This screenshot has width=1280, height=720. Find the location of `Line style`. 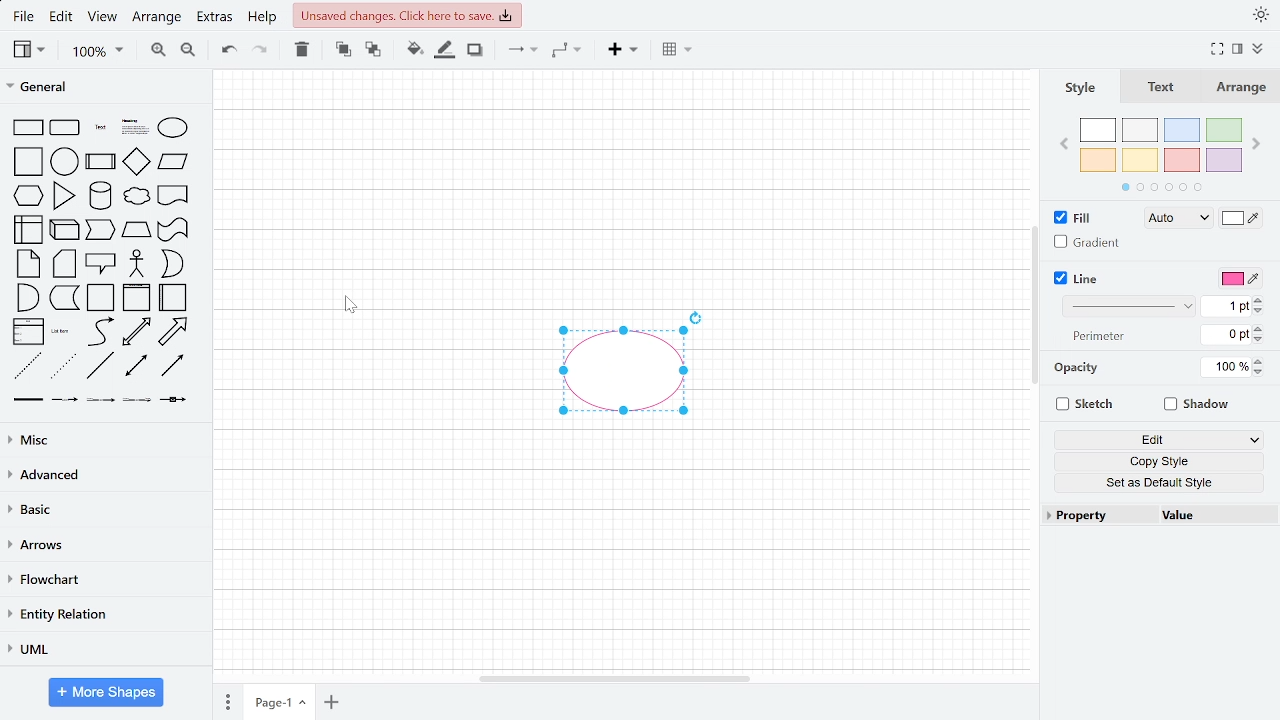

Line style is located at coordinates (1126, 307).